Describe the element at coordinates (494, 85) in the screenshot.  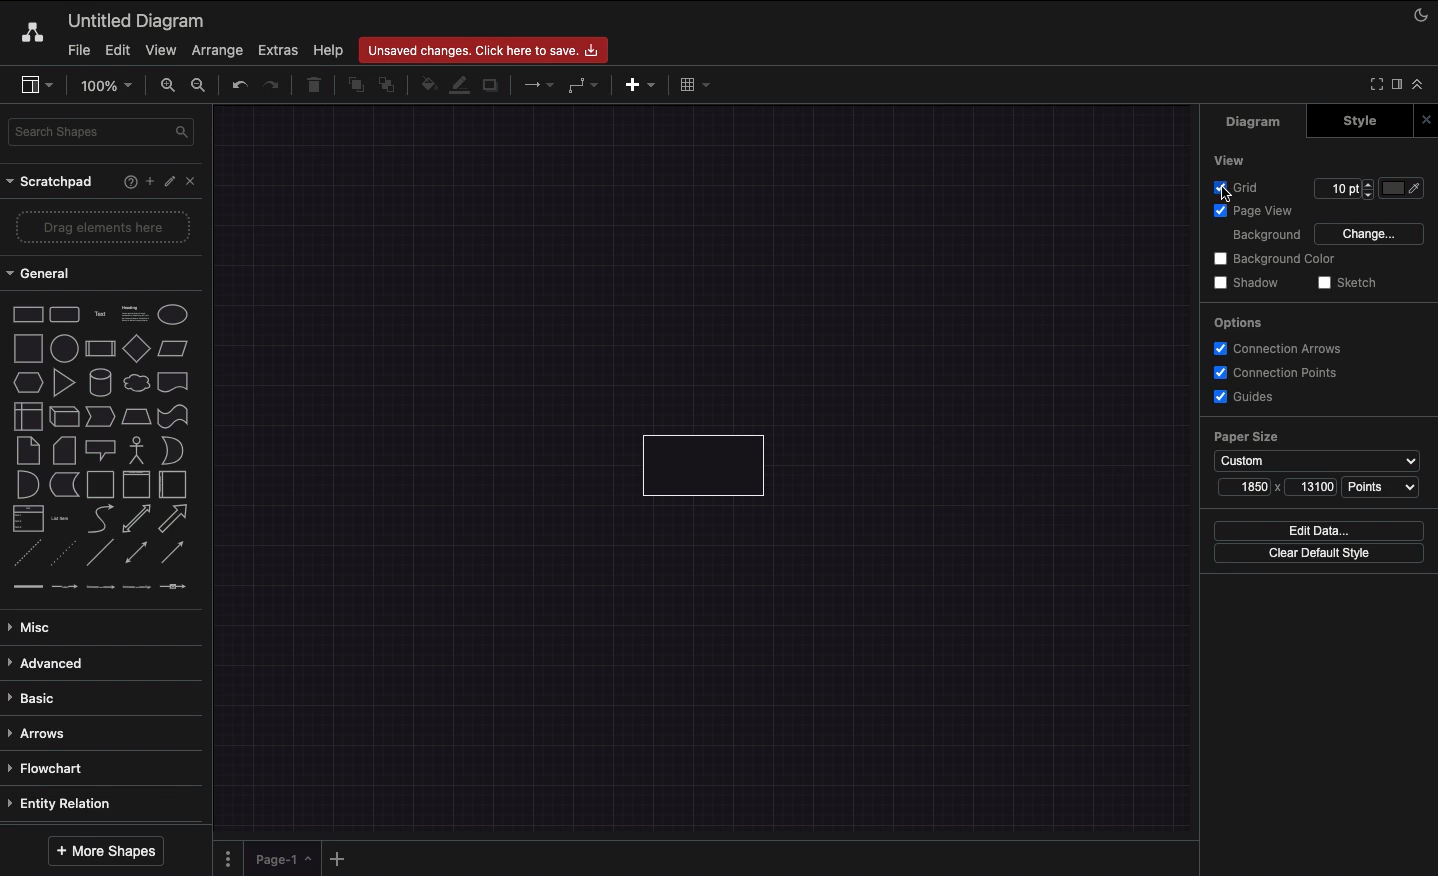
I see `Shadow` at that location.